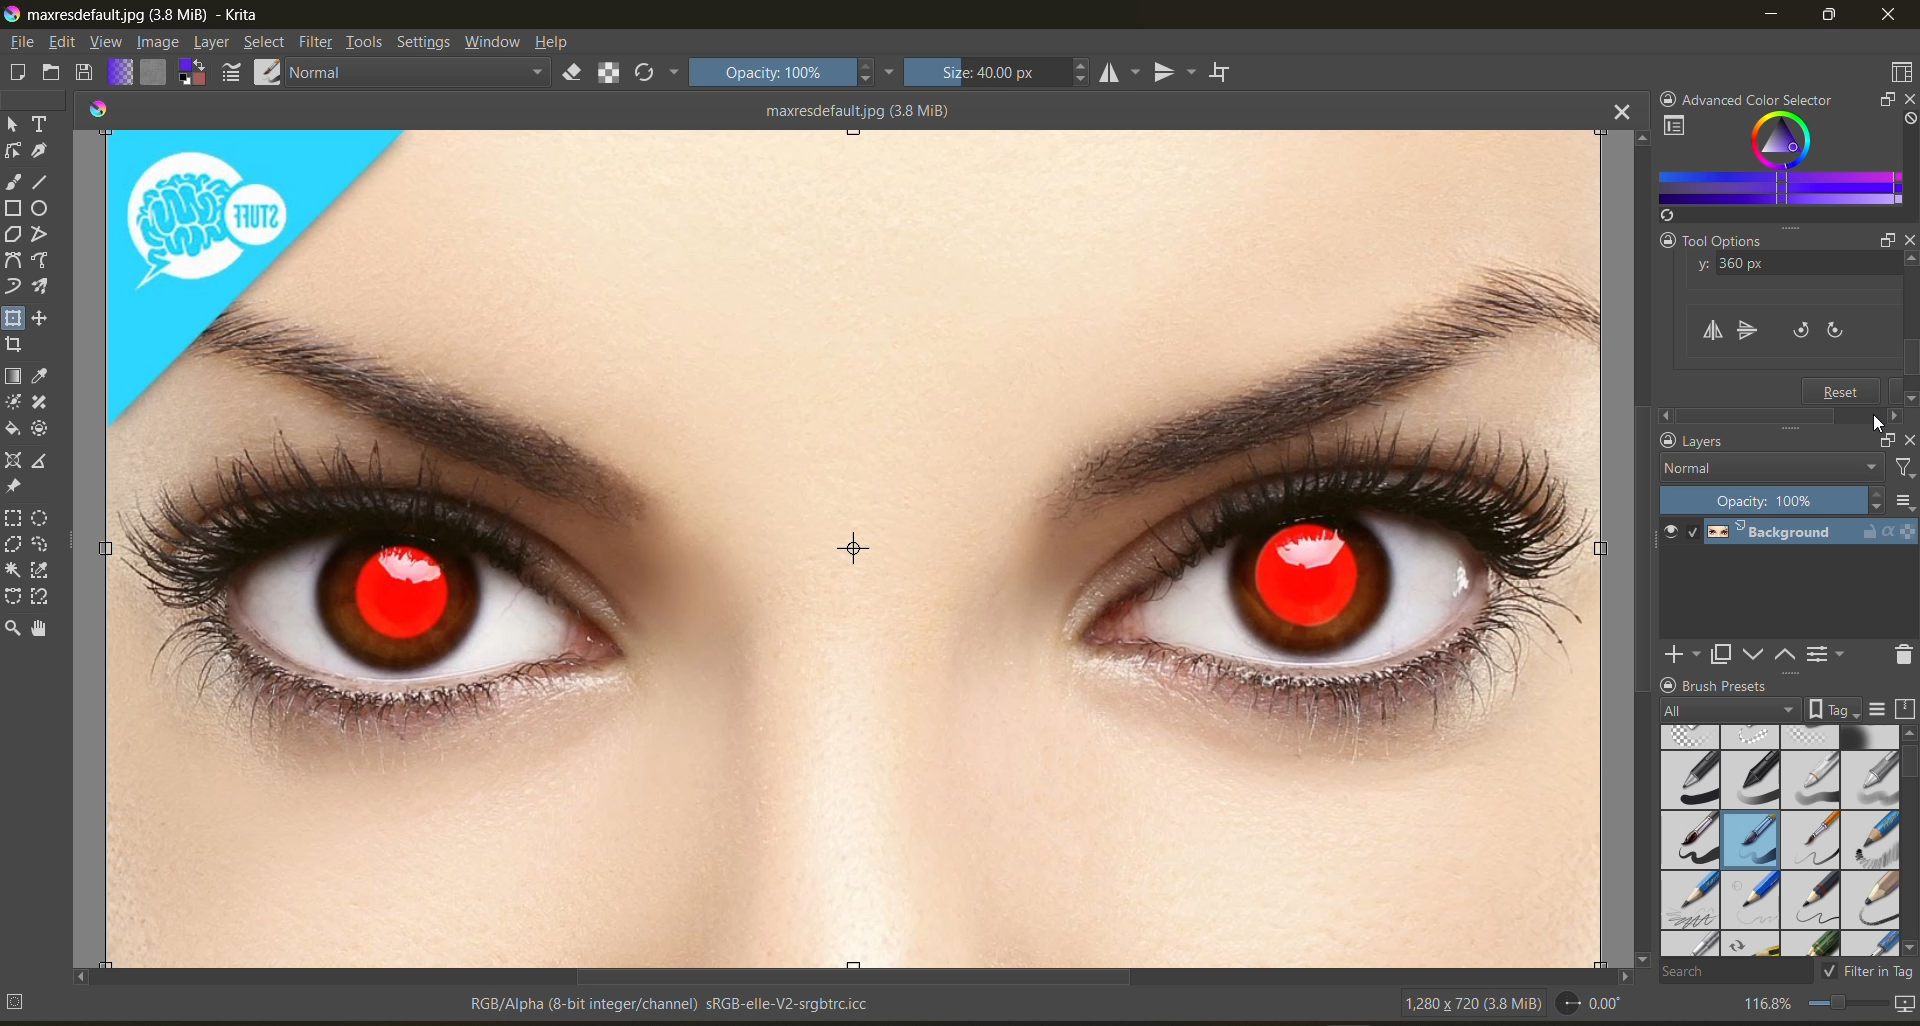 The image size is (1920, 1026). Describe the element at coordinates (87, 72) in the screenshot. I see `save` at that location.